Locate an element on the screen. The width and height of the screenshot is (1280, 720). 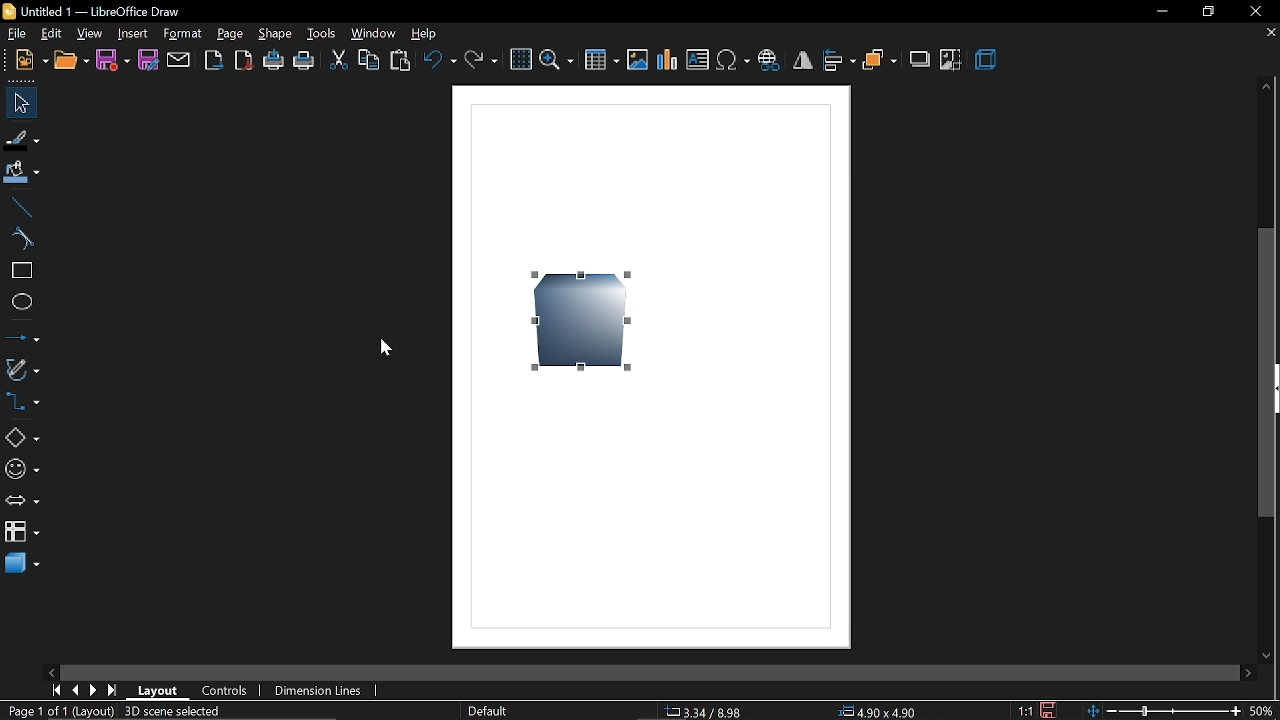
move up is located at coordinates (1265, 85).